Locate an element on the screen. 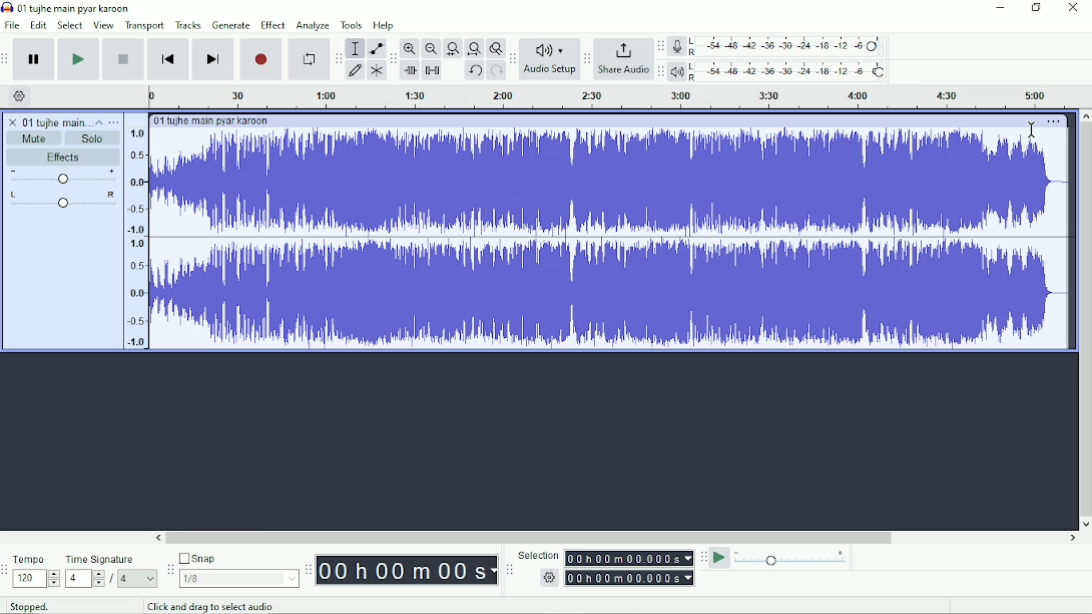  Help is located at coordinates (385, 25).